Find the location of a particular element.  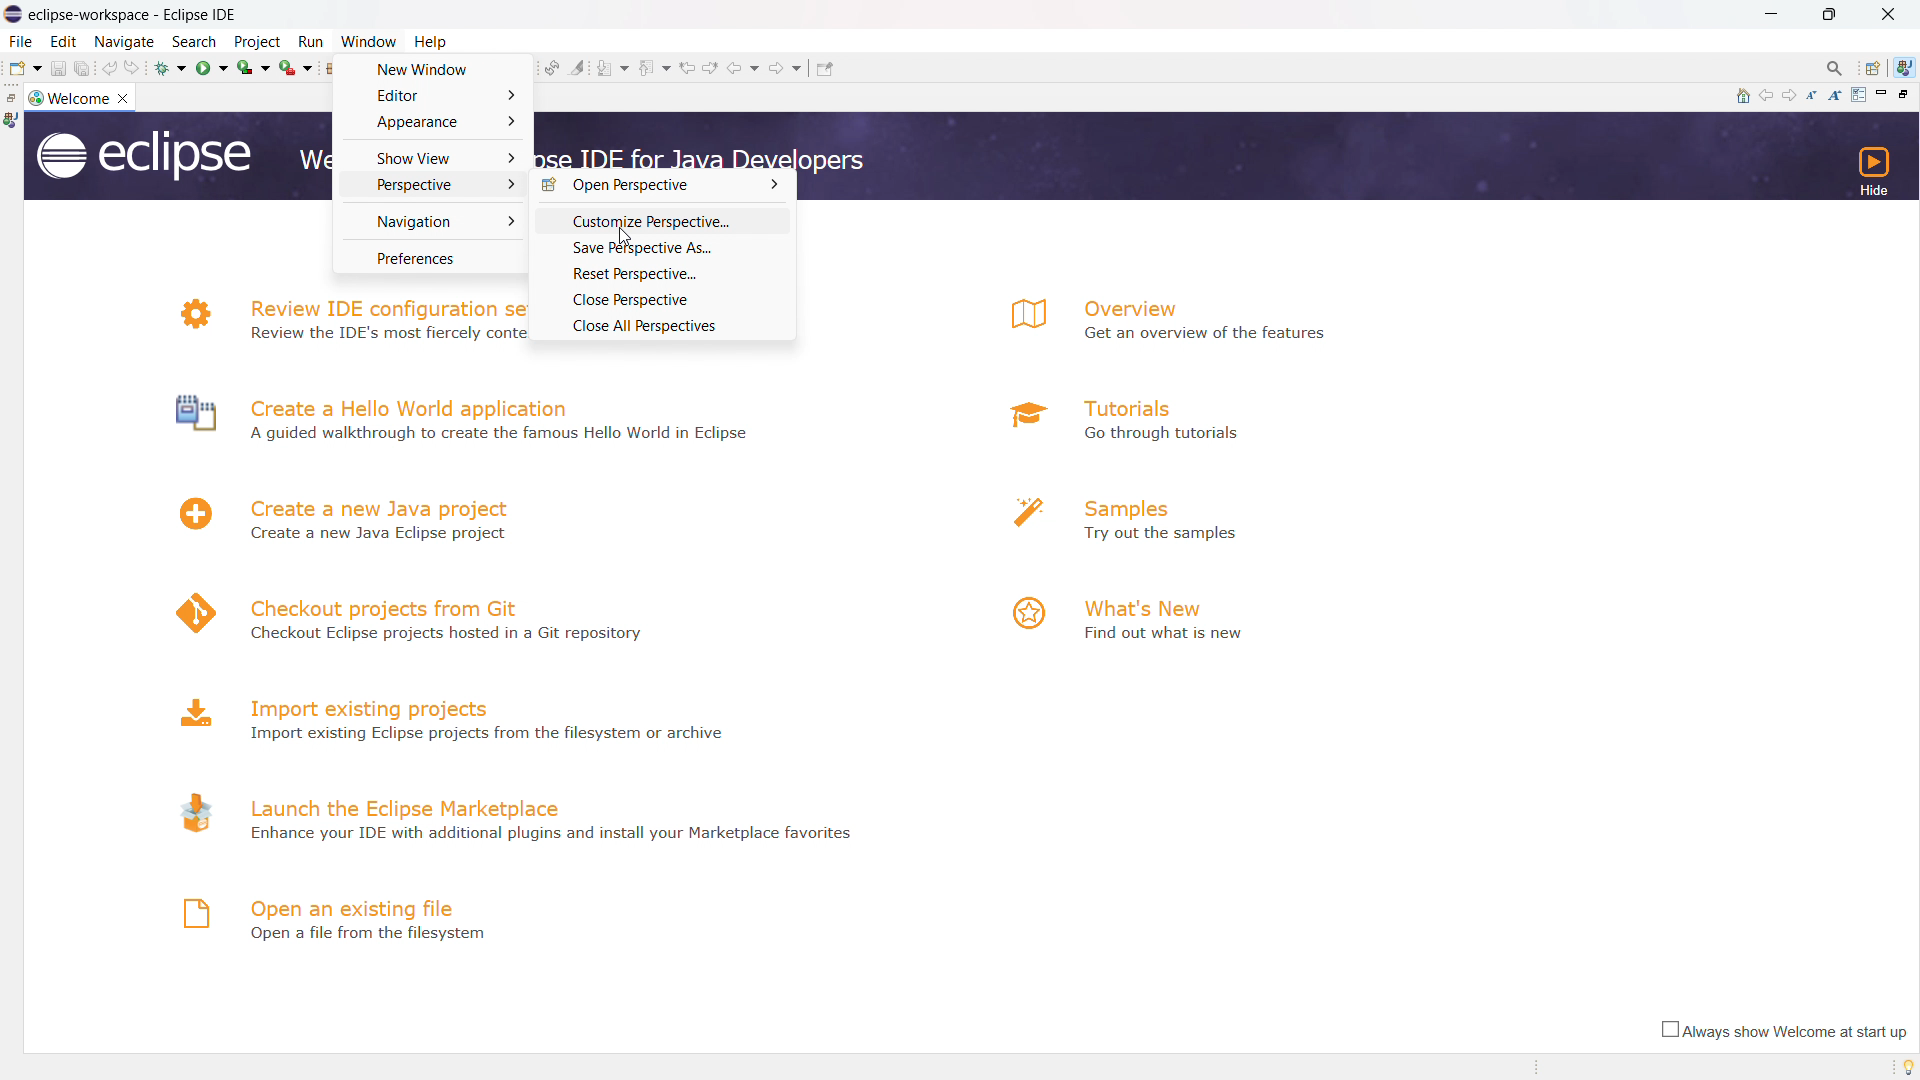

appearance is located at coordinates (430, 121).